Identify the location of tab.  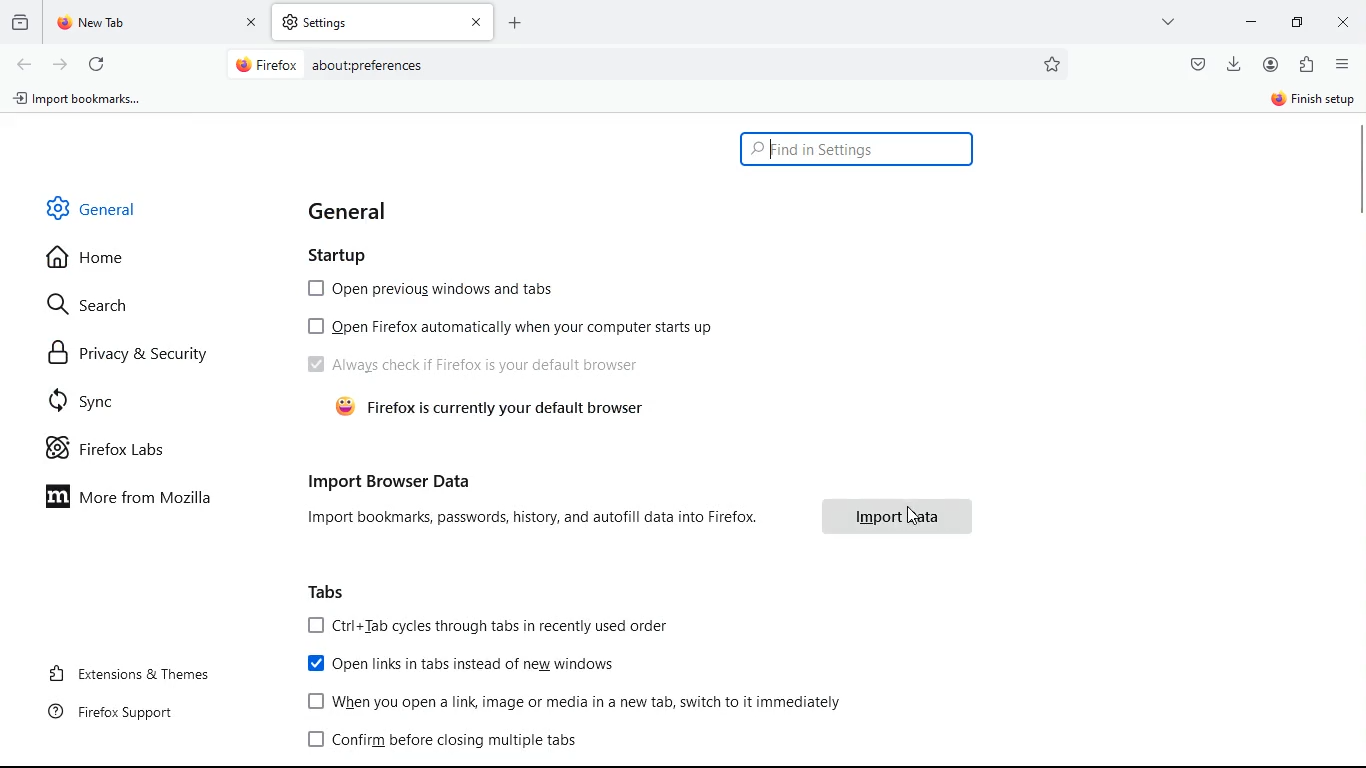
(160, 22).